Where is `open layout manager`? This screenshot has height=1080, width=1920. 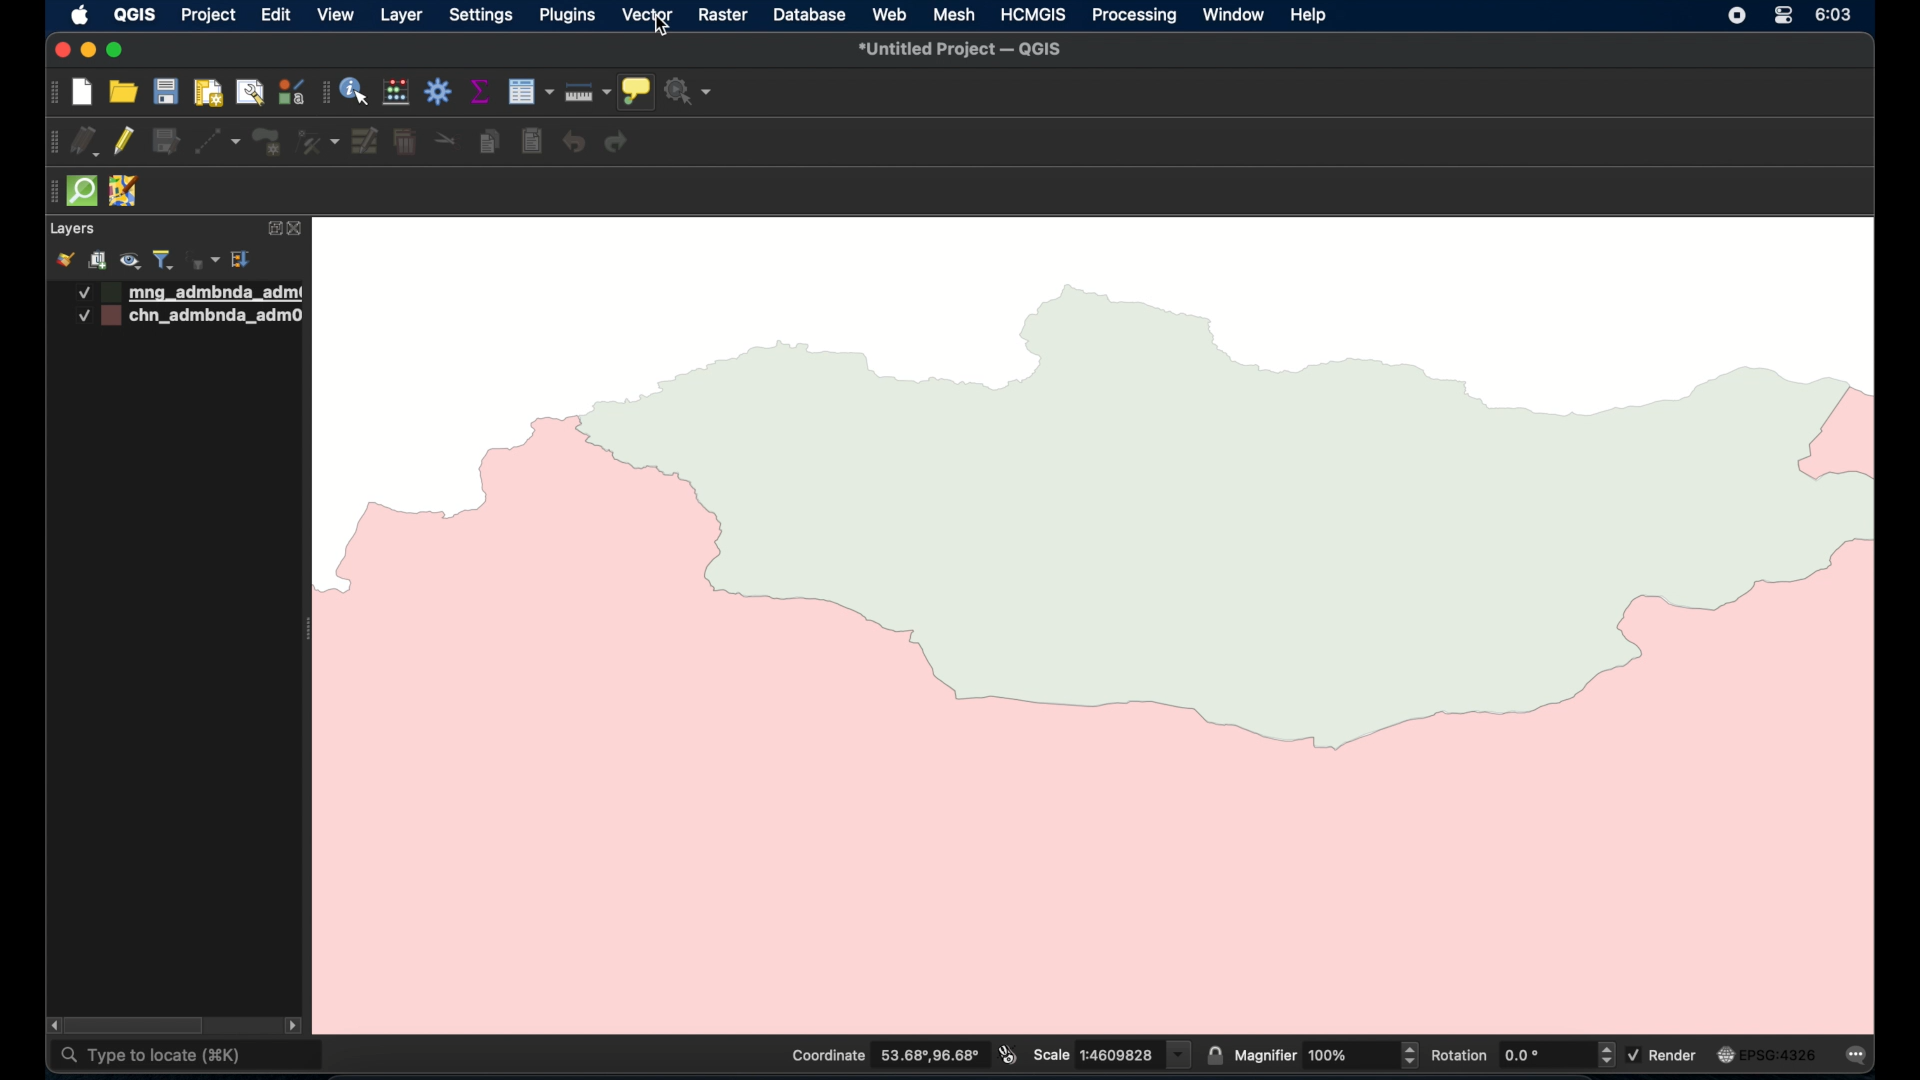 open layout manager is located at coordinates (249, 94).